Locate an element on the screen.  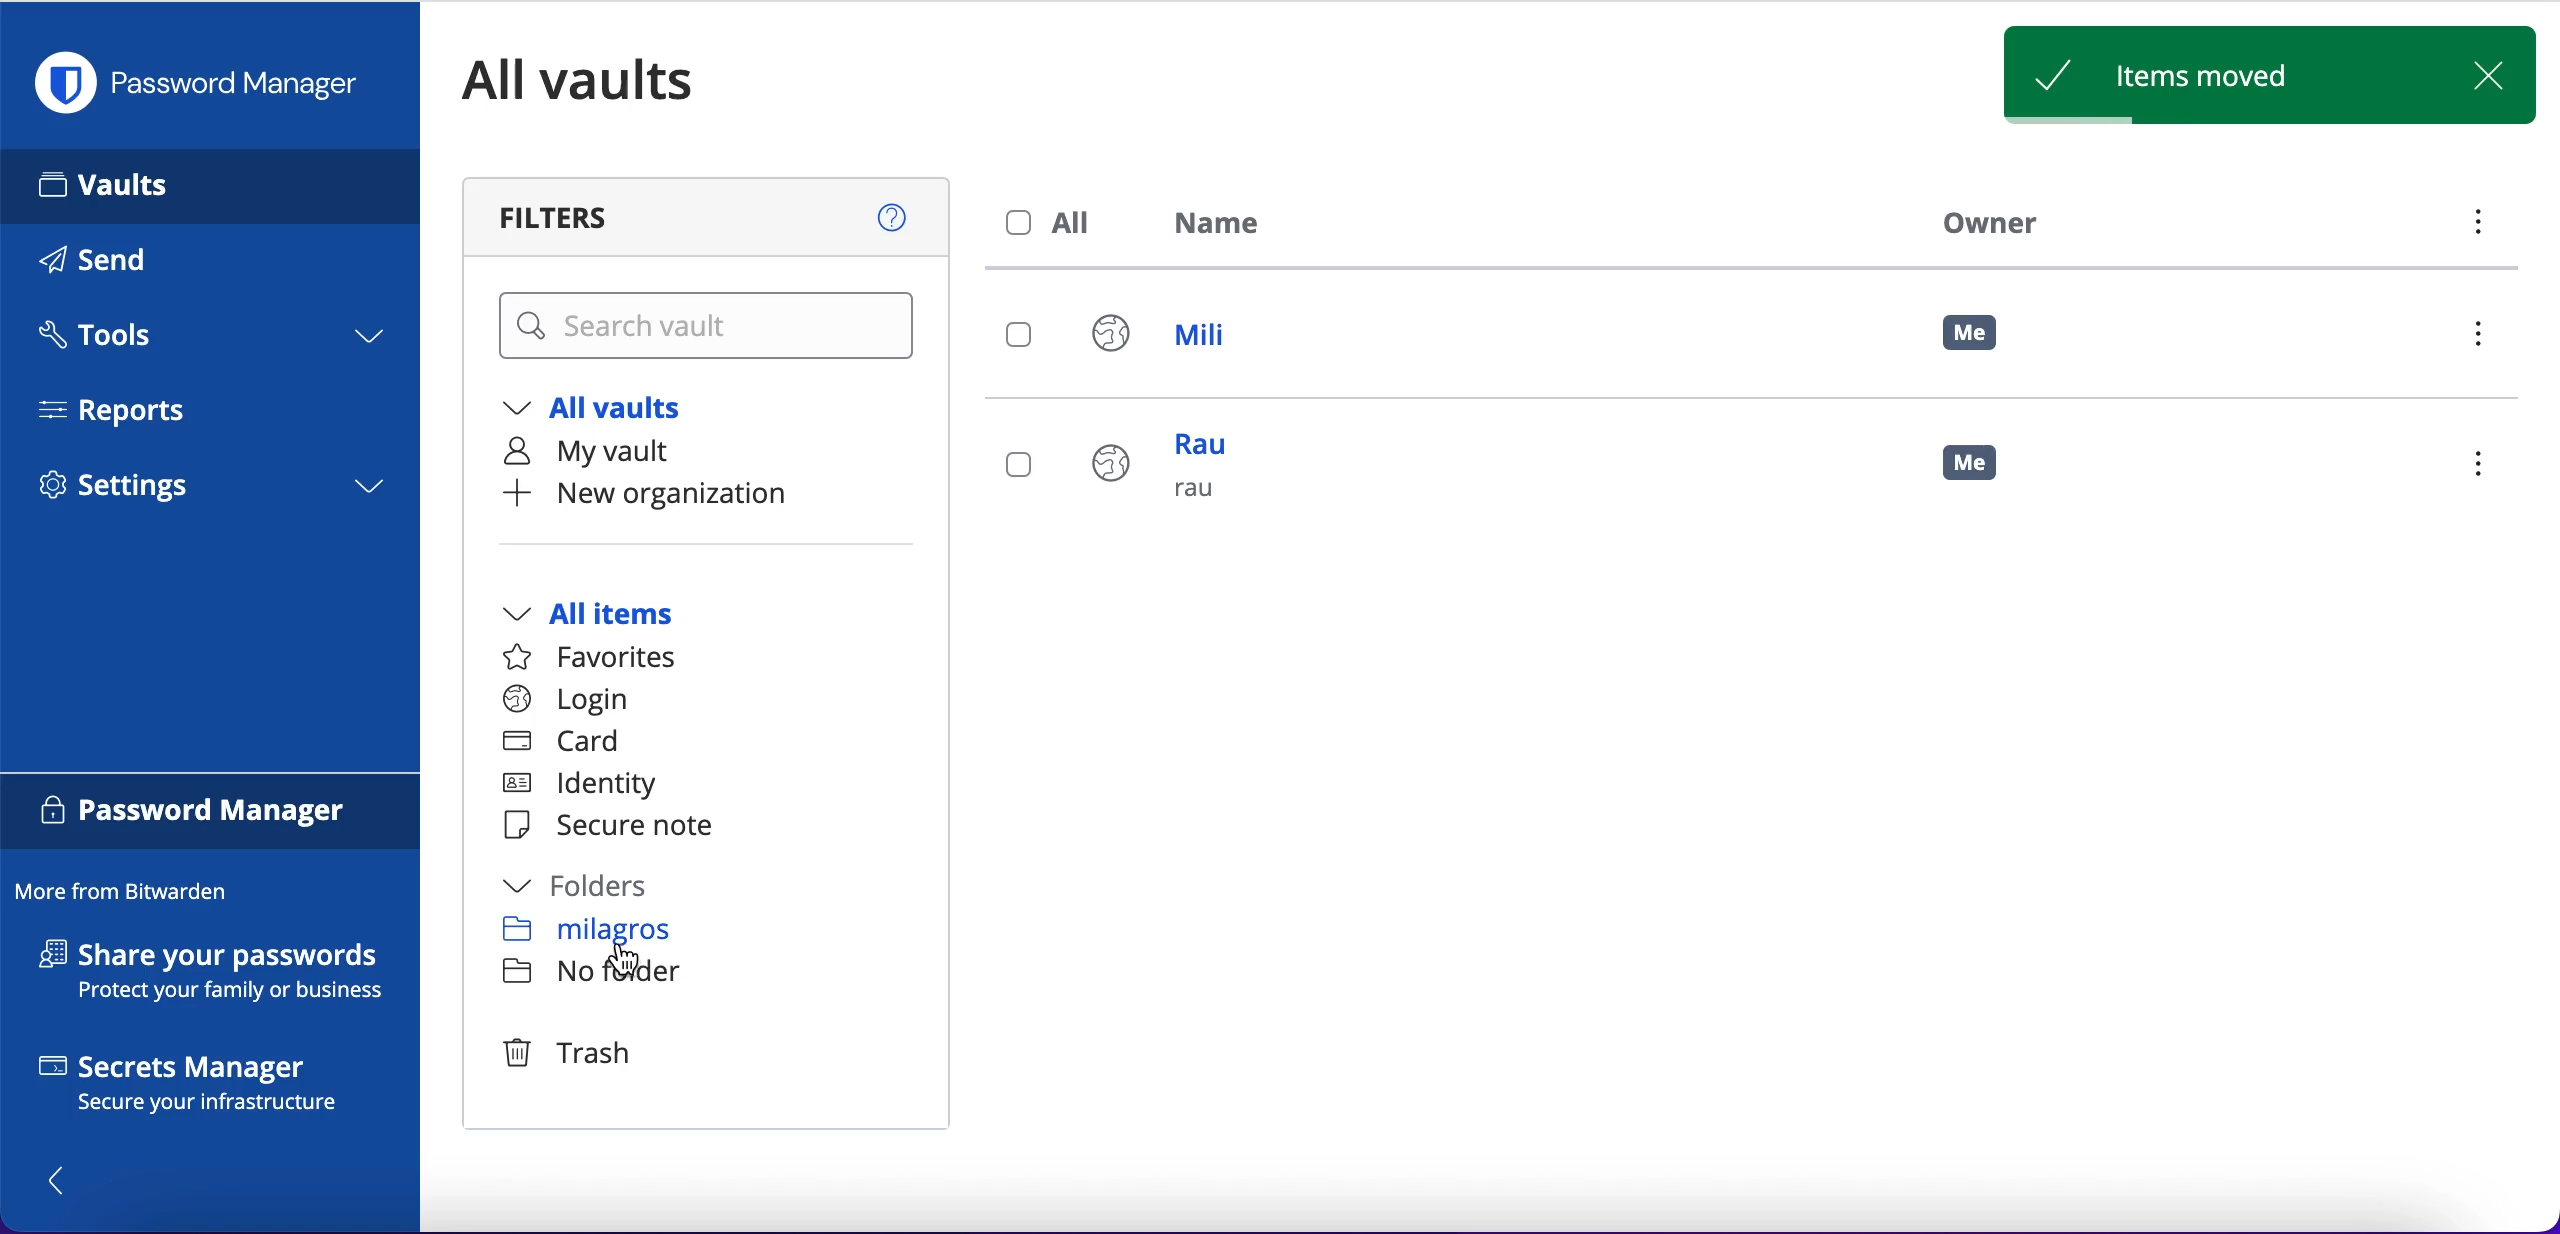
secrets manager secure your infrastructure is located at coordinates (211, 1088).